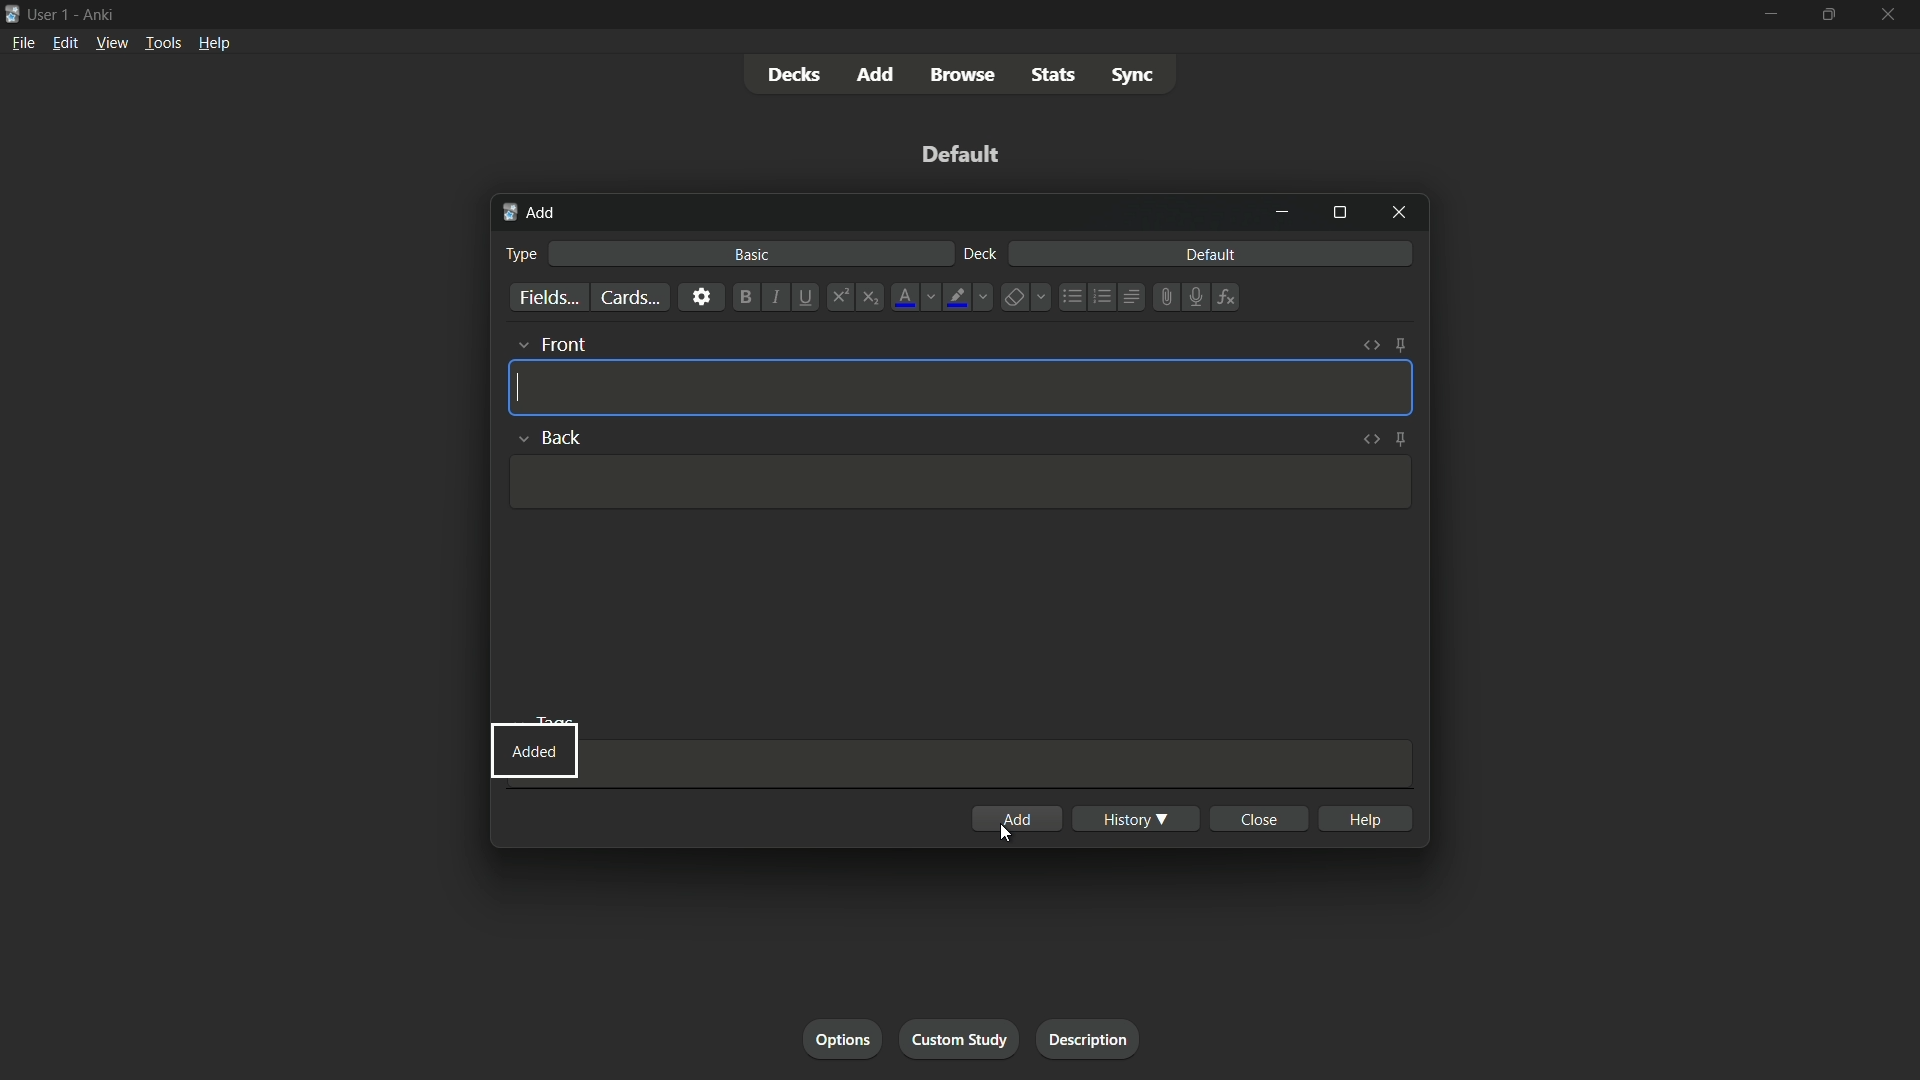 The width and height of the screenshot is (1920, 1080). What do you see at coordinates (1285, 212) in the screenshot?
I see `minimize` at bounding box center [1285, 212].